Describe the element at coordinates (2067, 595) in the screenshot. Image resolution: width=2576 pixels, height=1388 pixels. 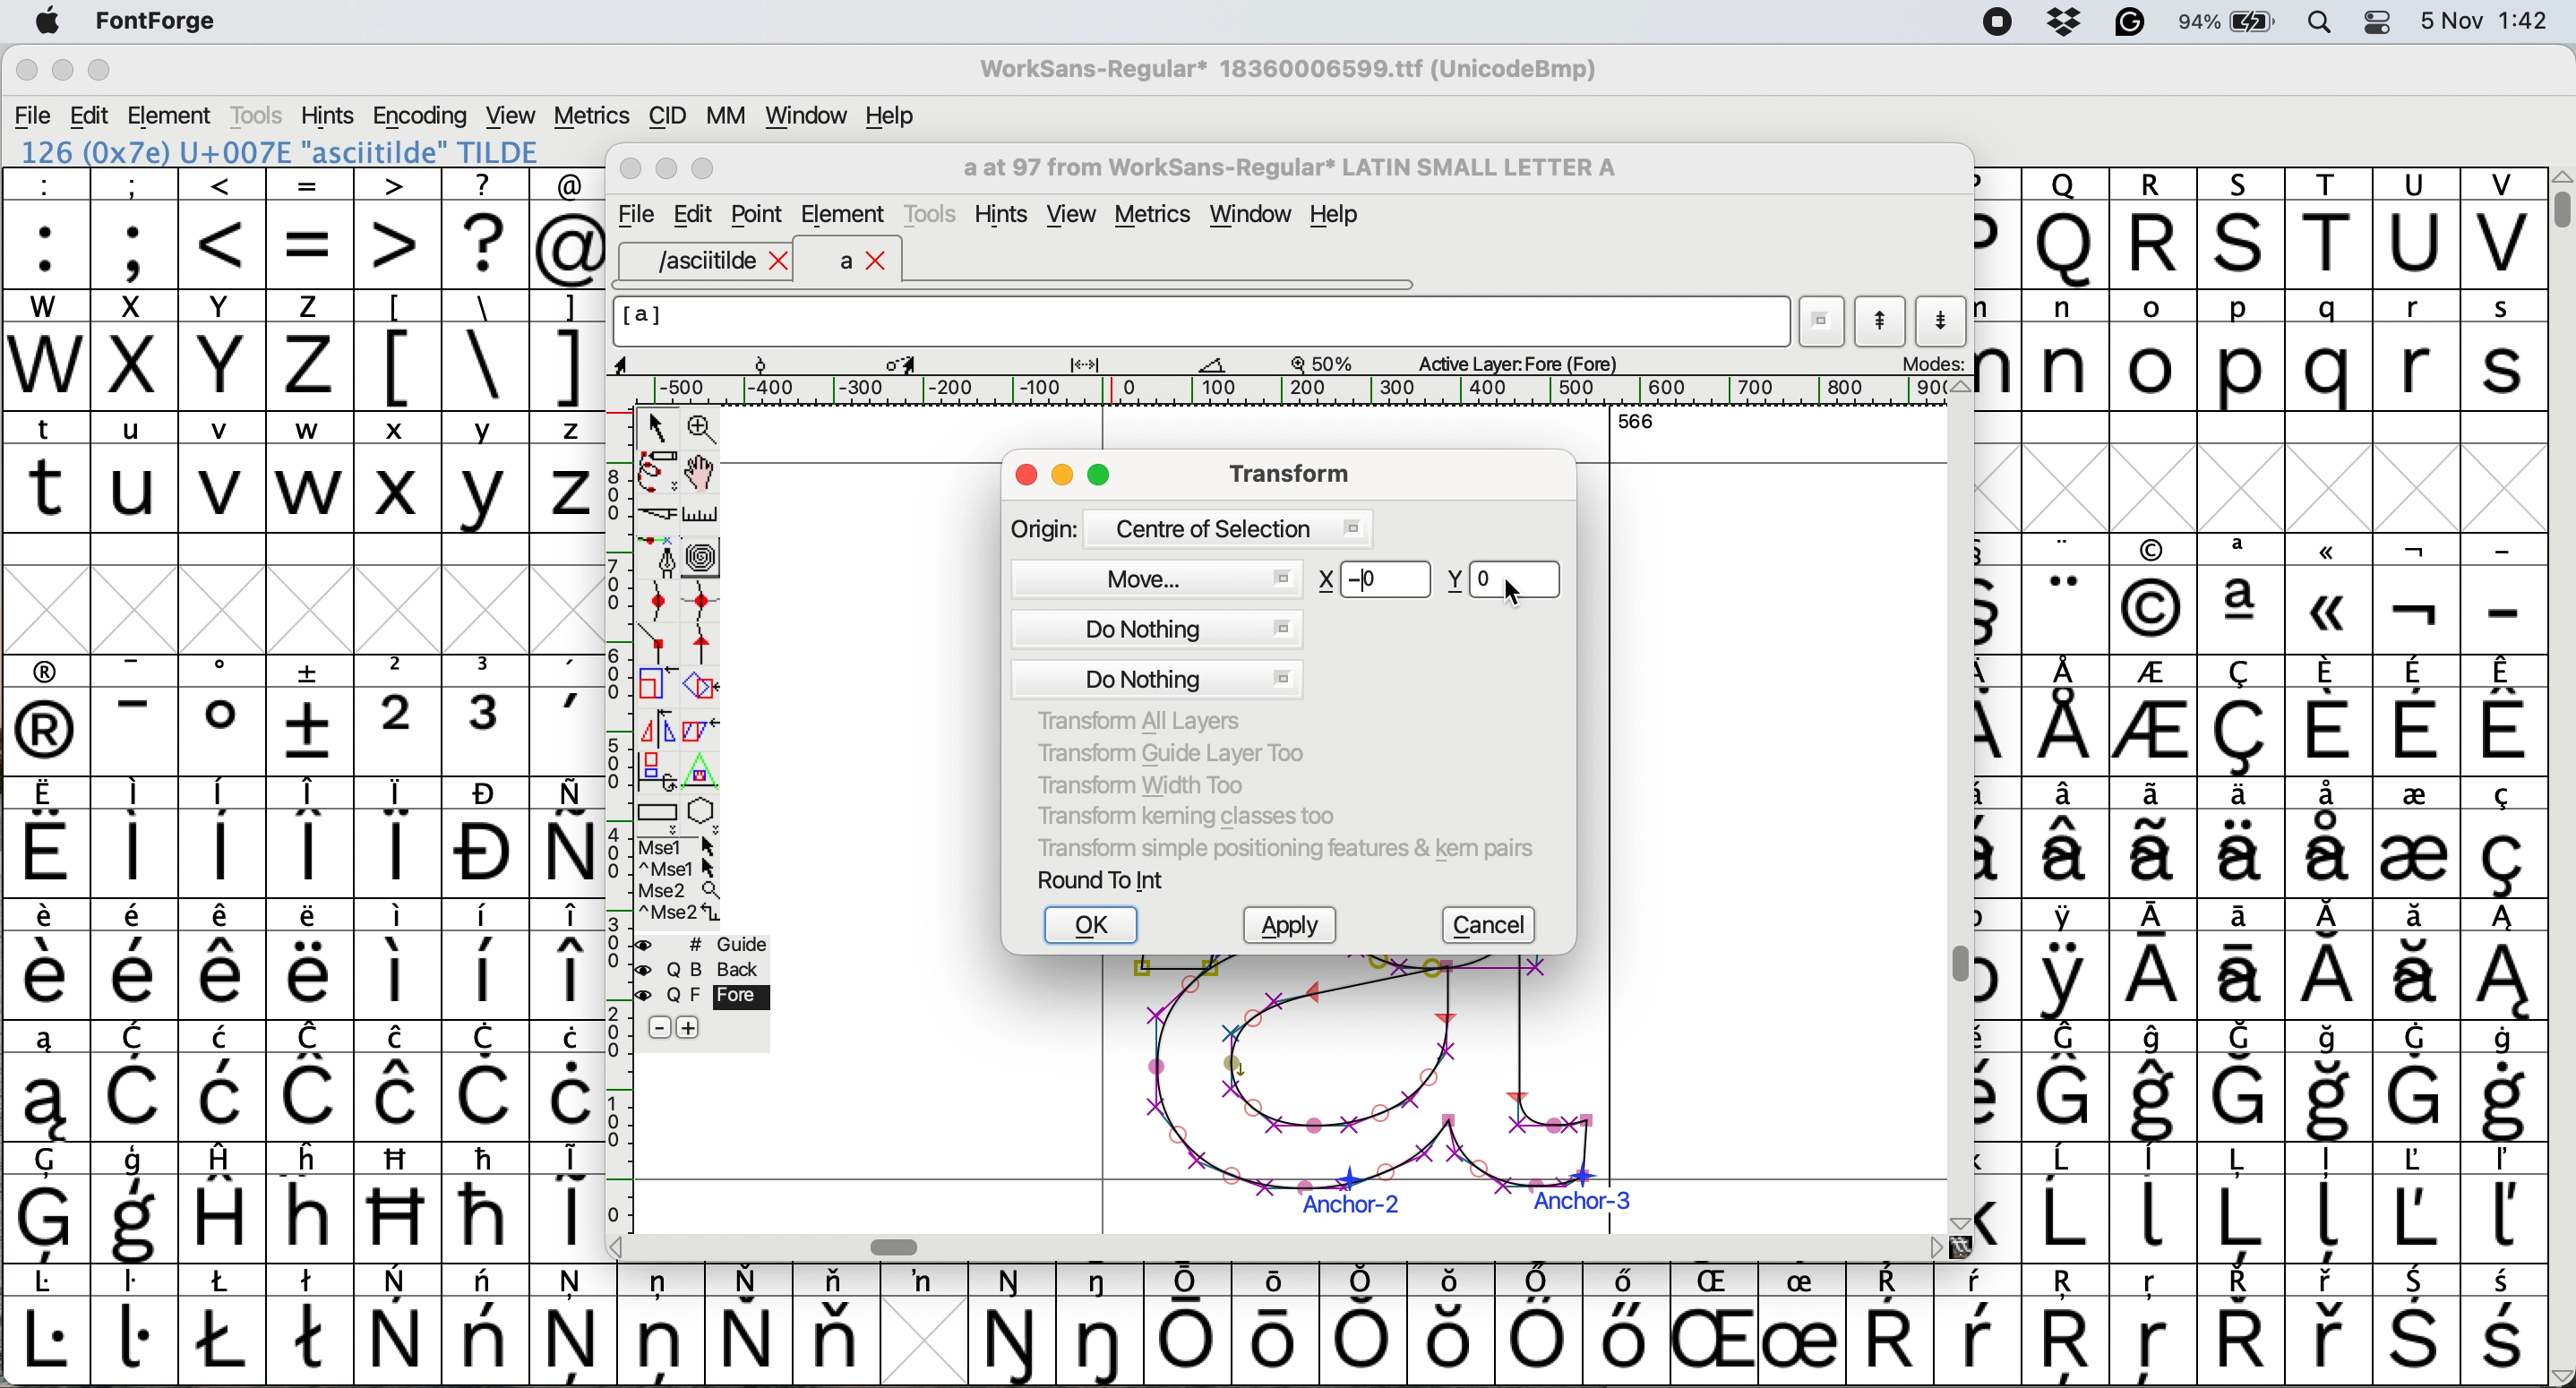
I see `symbol` at that location.